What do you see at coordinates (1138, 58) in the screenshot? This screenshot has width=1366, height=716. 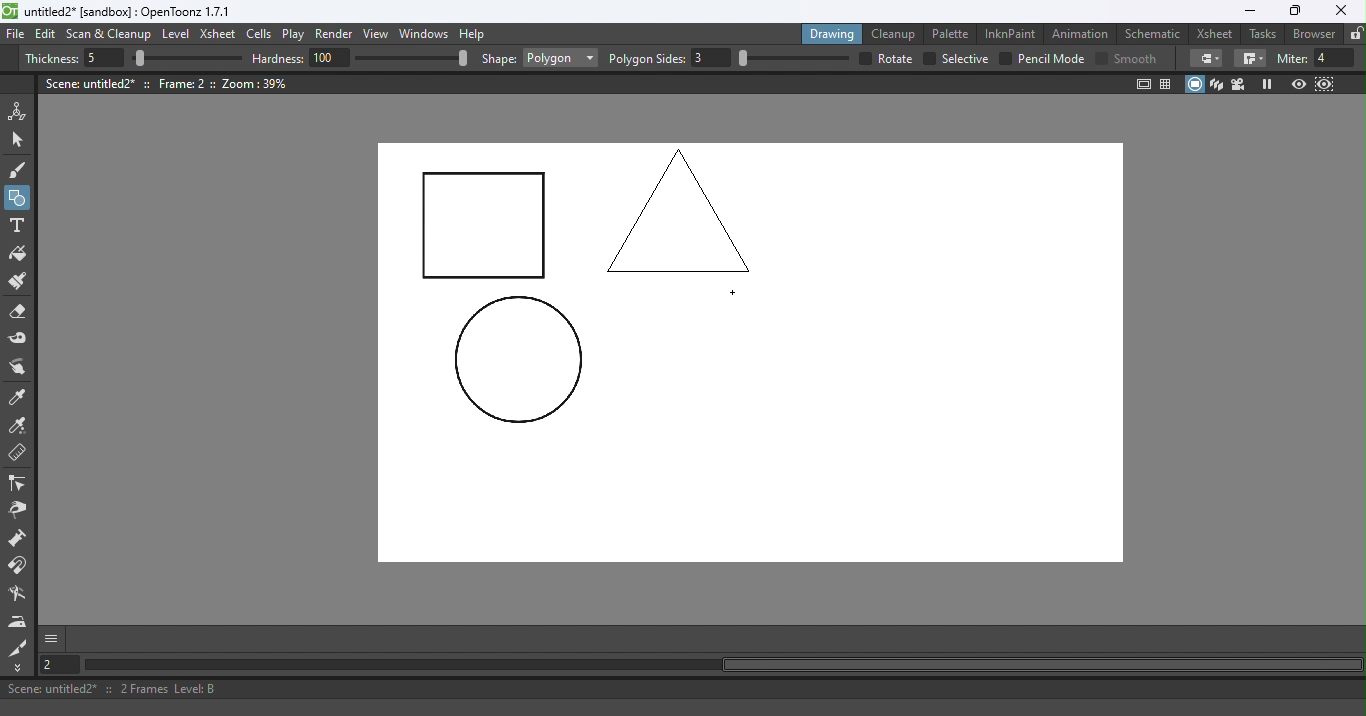 I see `smooth` at bounding box center [1138, 58].